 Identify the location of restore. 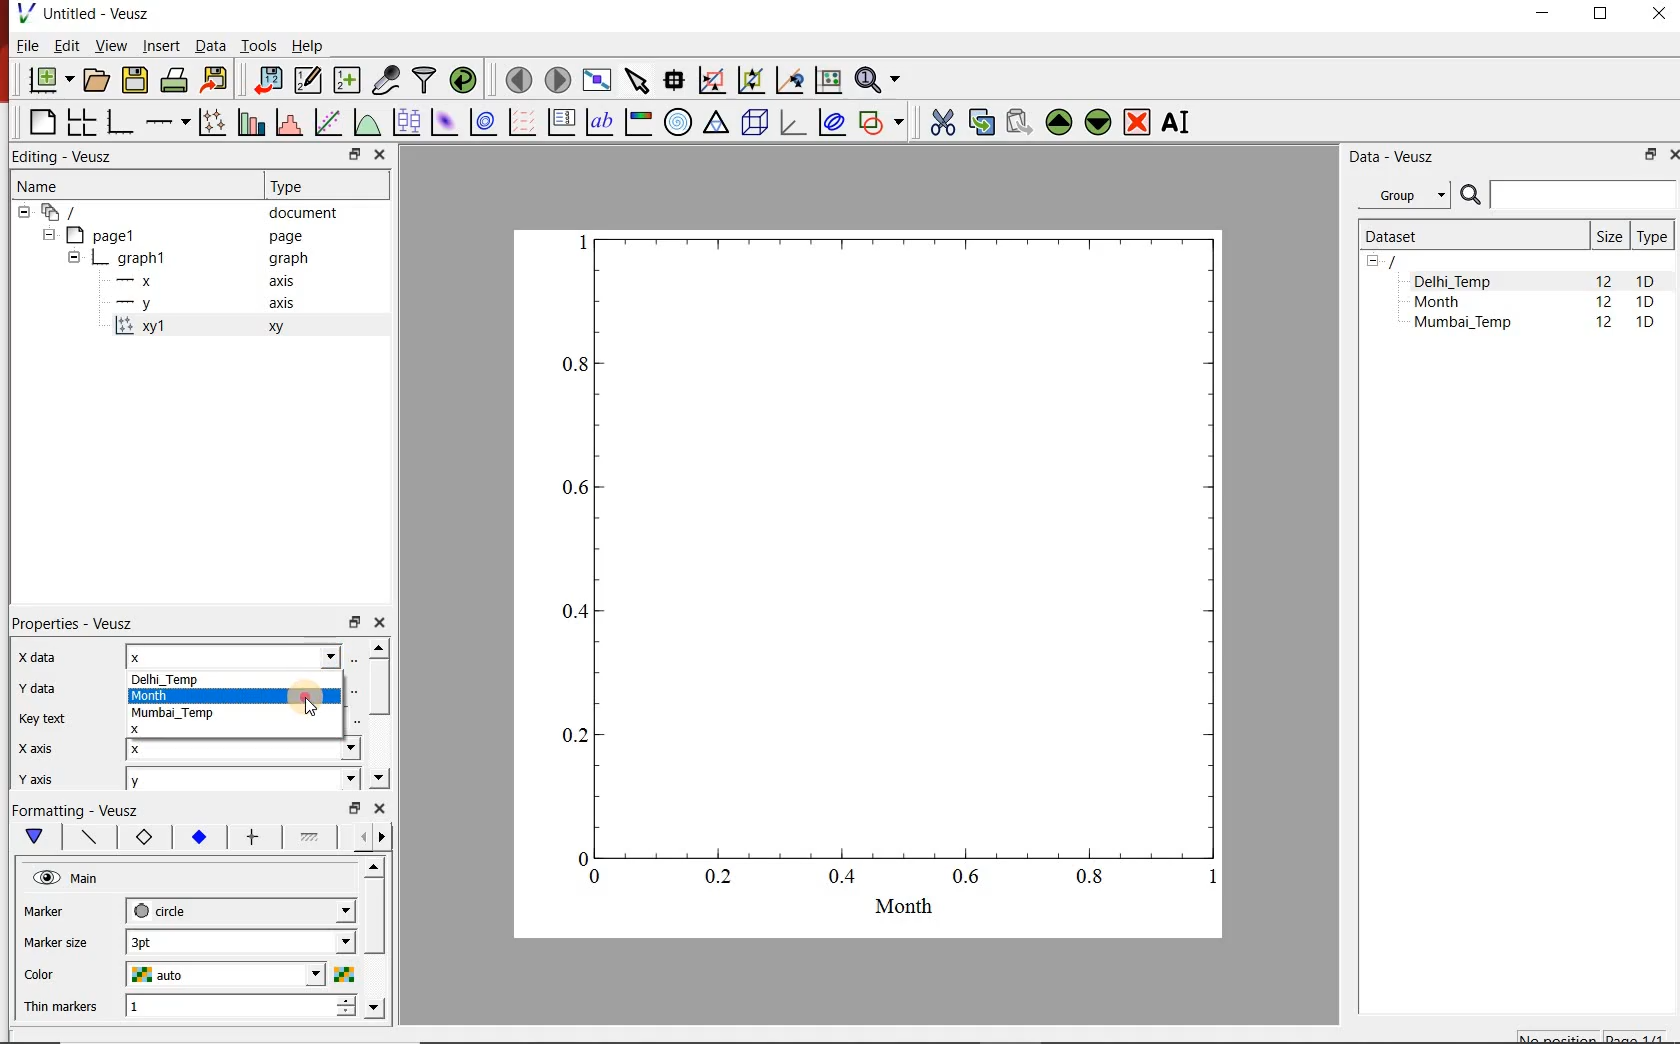
(357, 807).